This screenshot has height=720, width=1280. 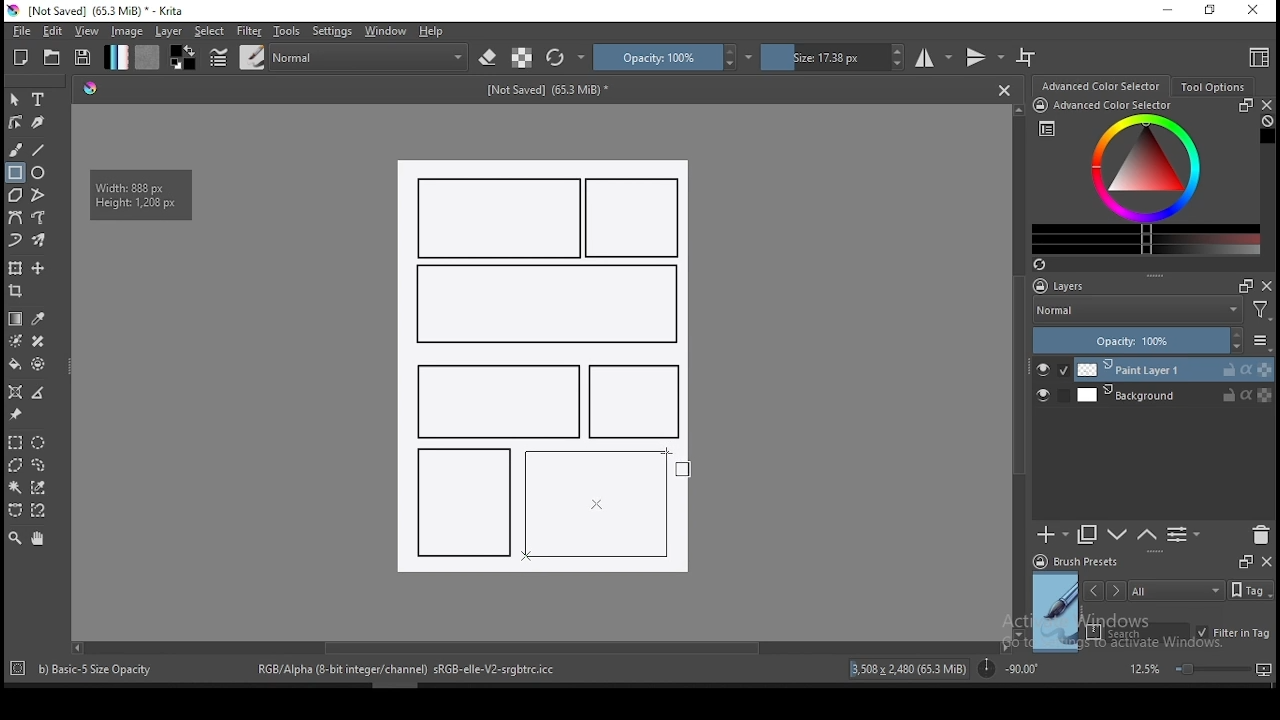 I want to click on brush tool, so click(x=17, y=149).